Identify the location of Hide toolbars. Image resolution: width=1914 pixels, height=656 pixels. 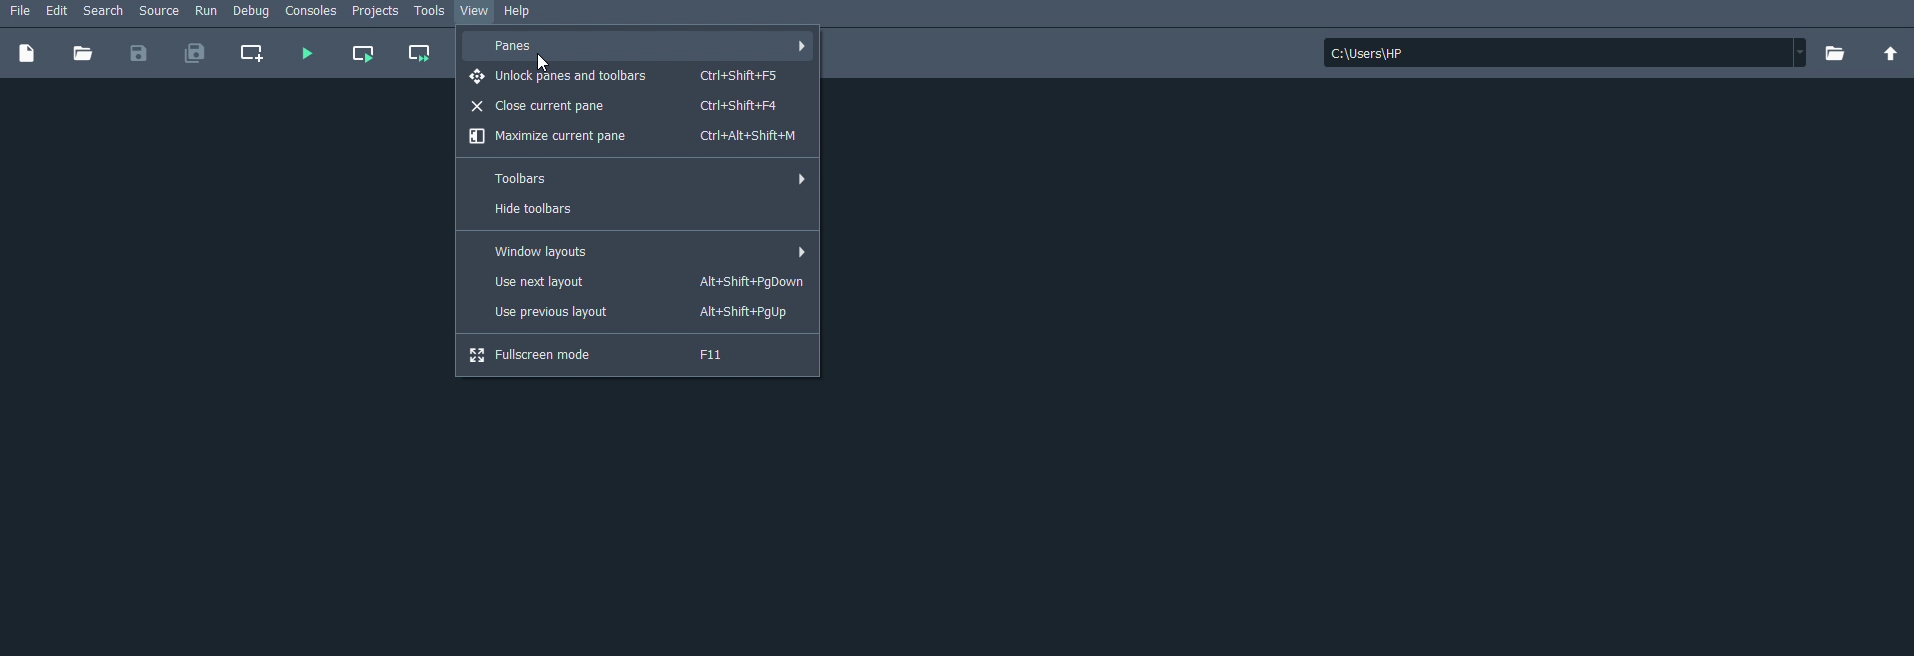
(557, 211).